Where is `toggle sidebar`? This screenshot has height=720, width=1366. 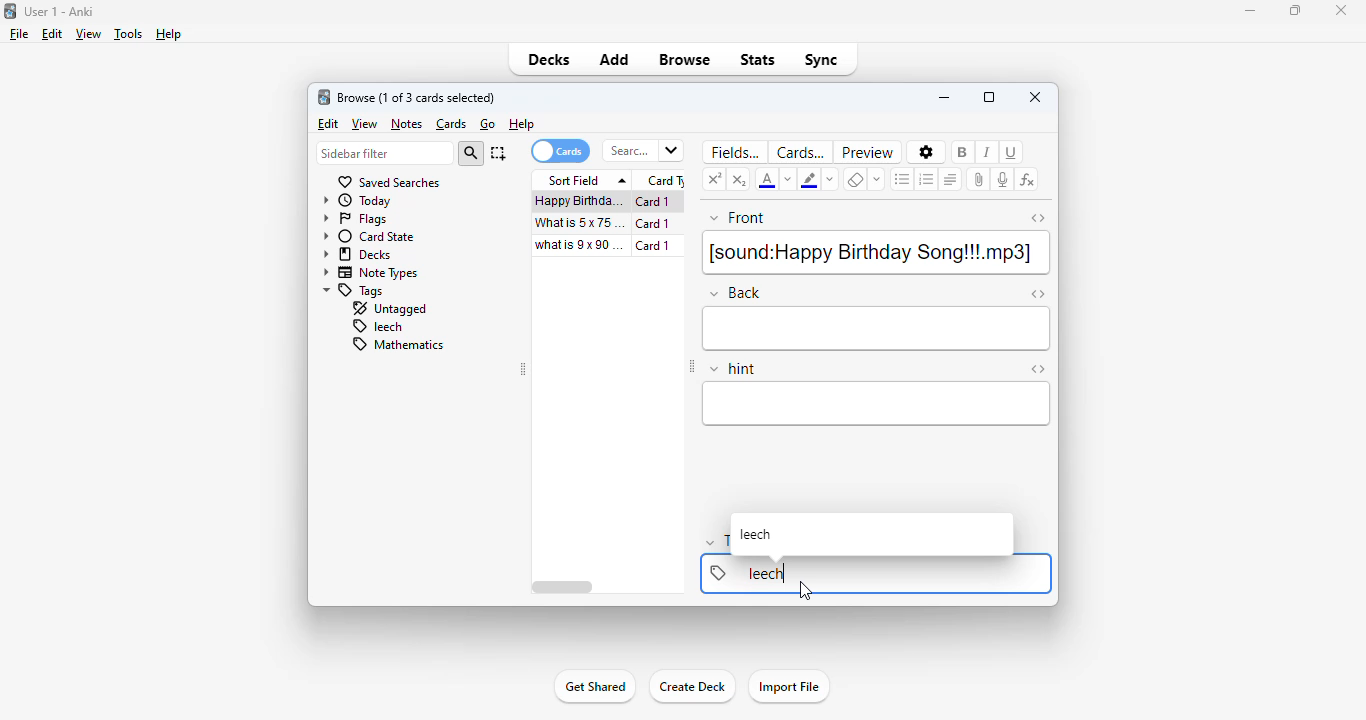 toggle sidebar is located at coordinates (524, 370).